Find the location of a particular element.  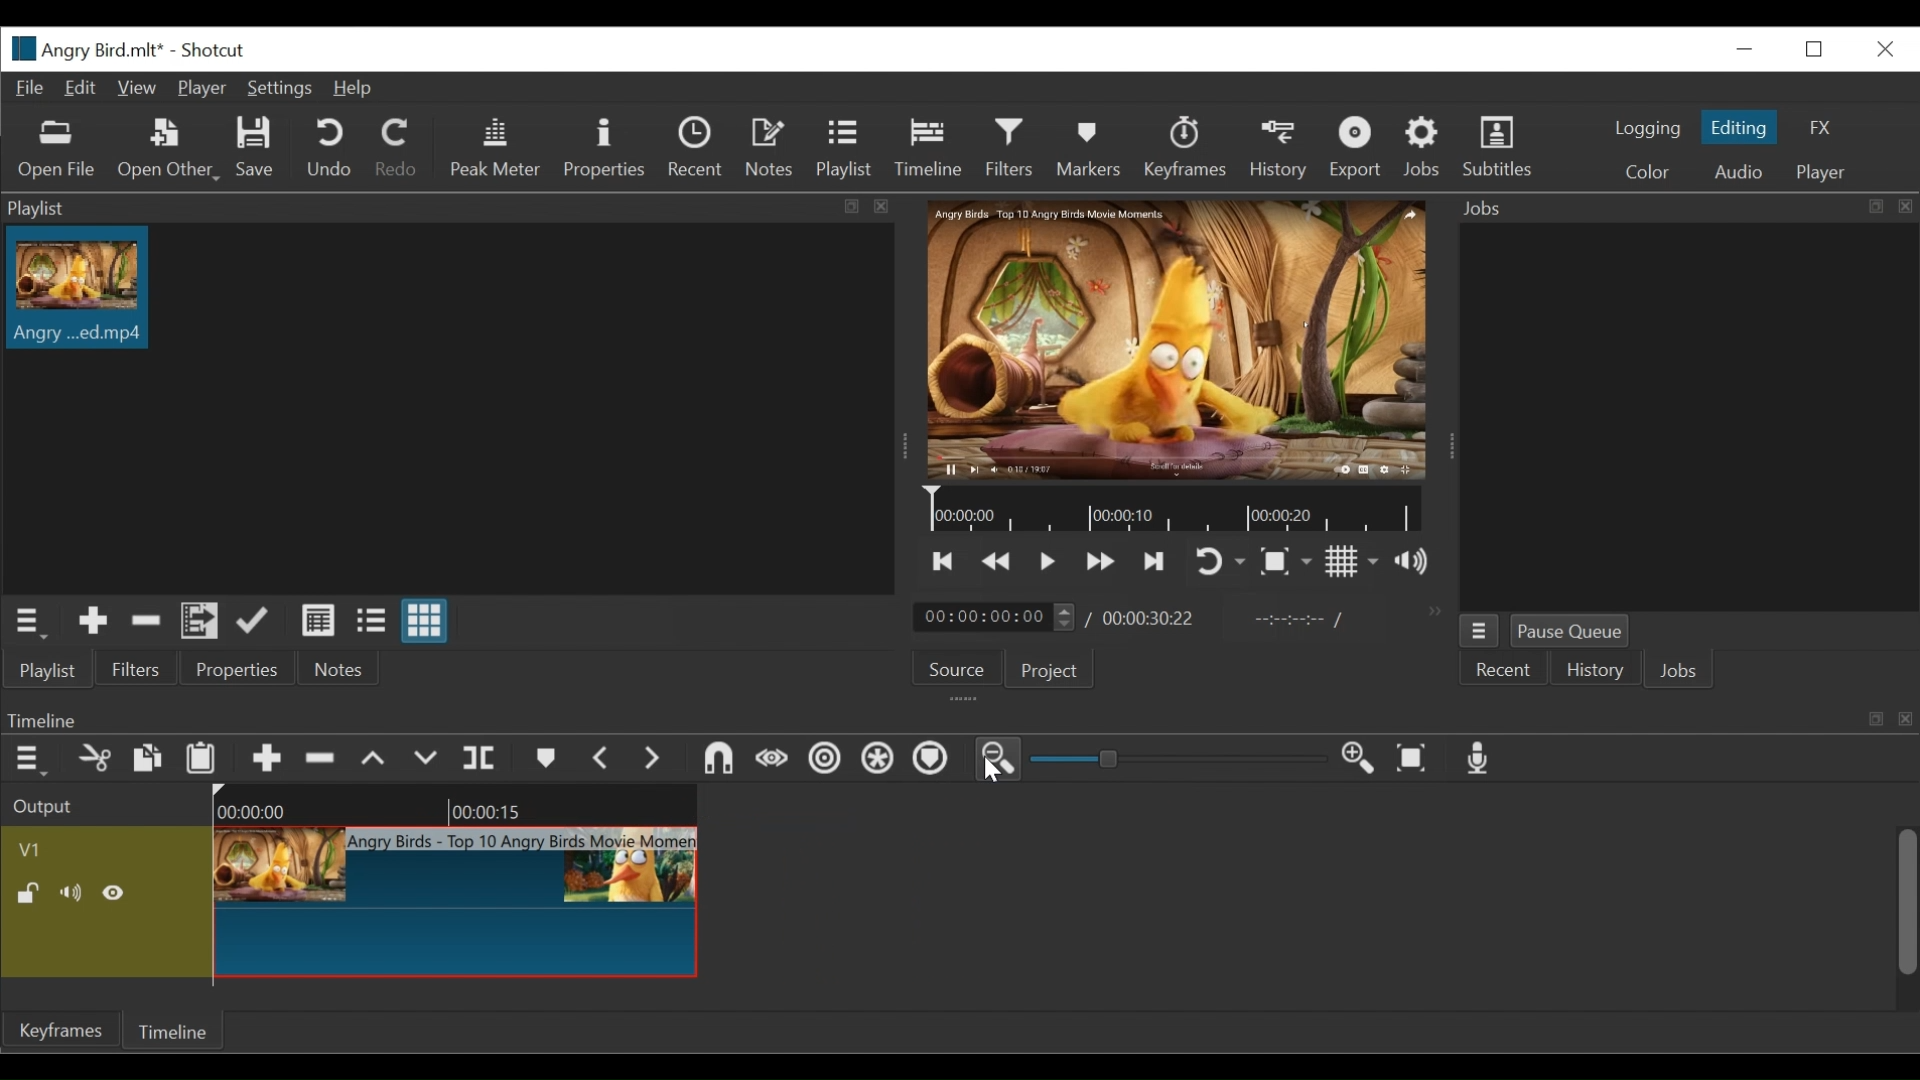

Jobs is located at coordinates (1679, 673).